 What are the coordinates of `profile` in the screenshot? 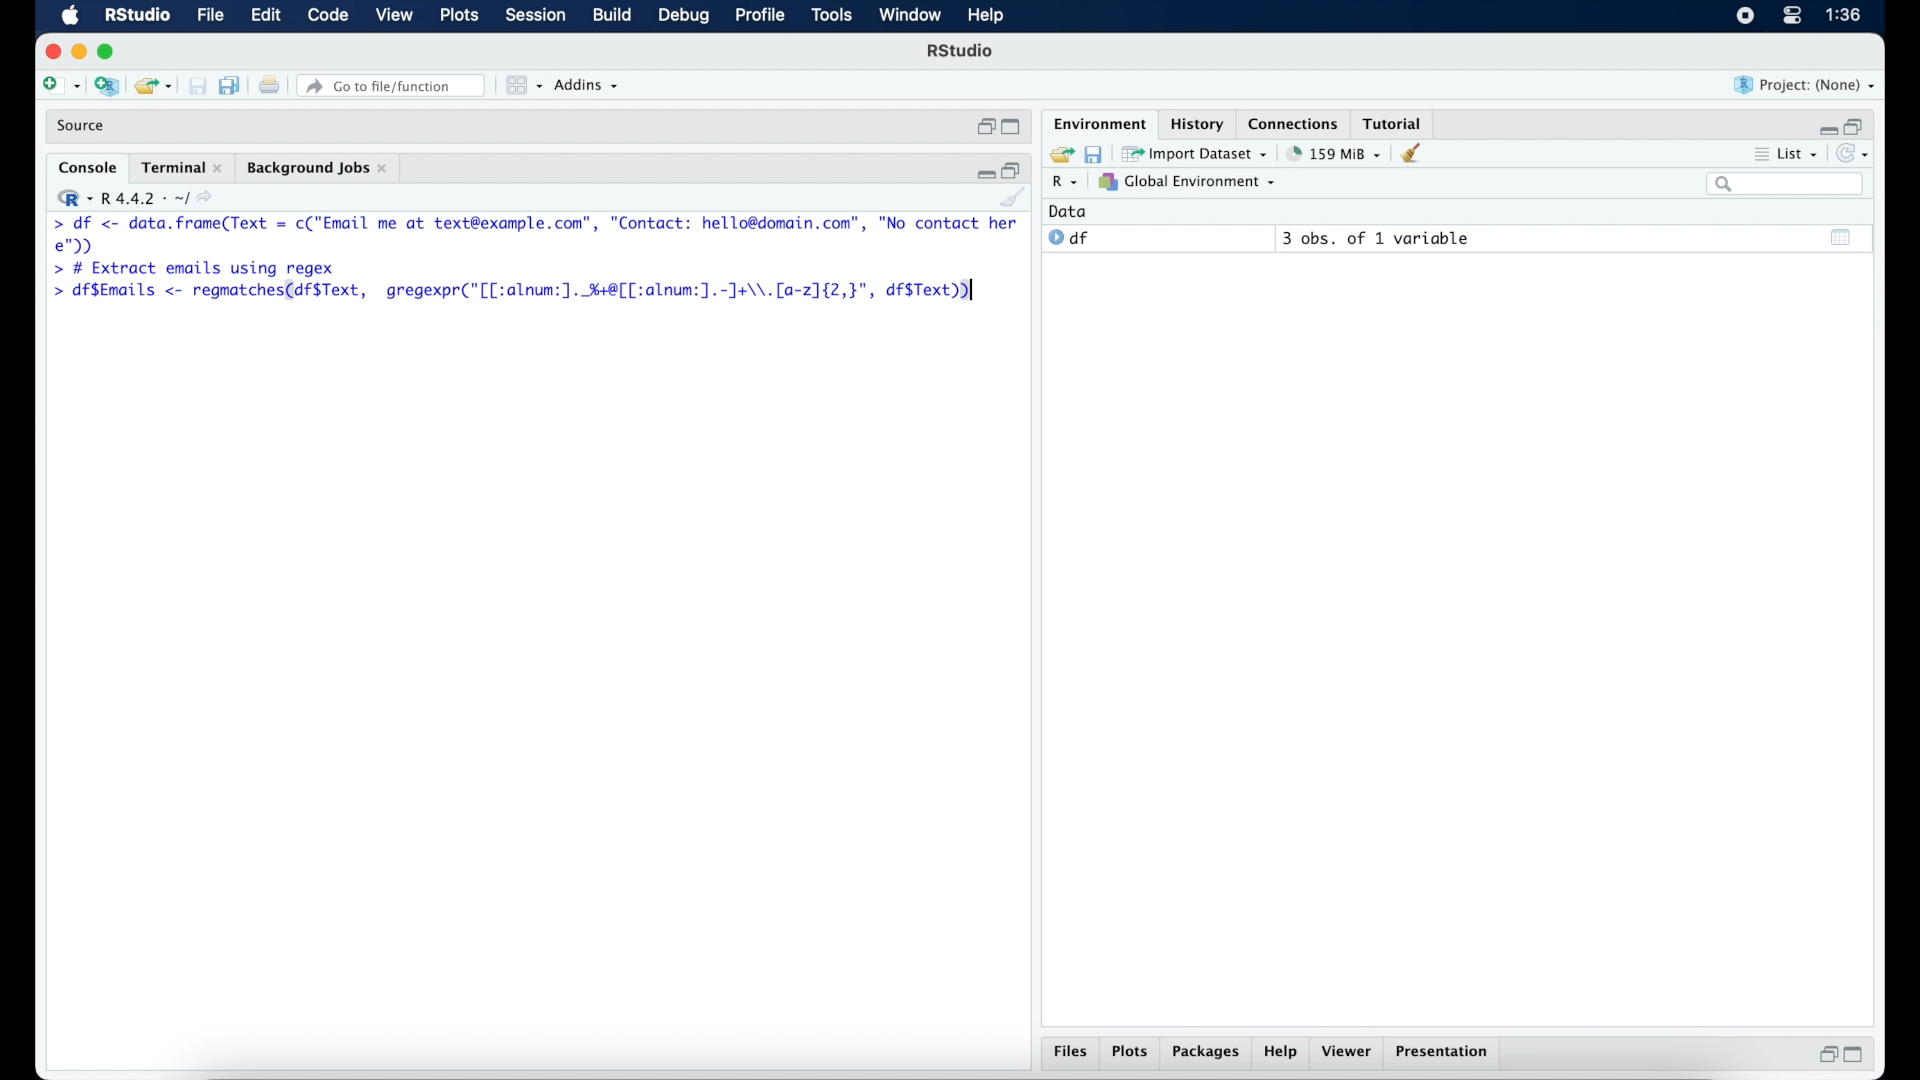 It's located at (760, 16).